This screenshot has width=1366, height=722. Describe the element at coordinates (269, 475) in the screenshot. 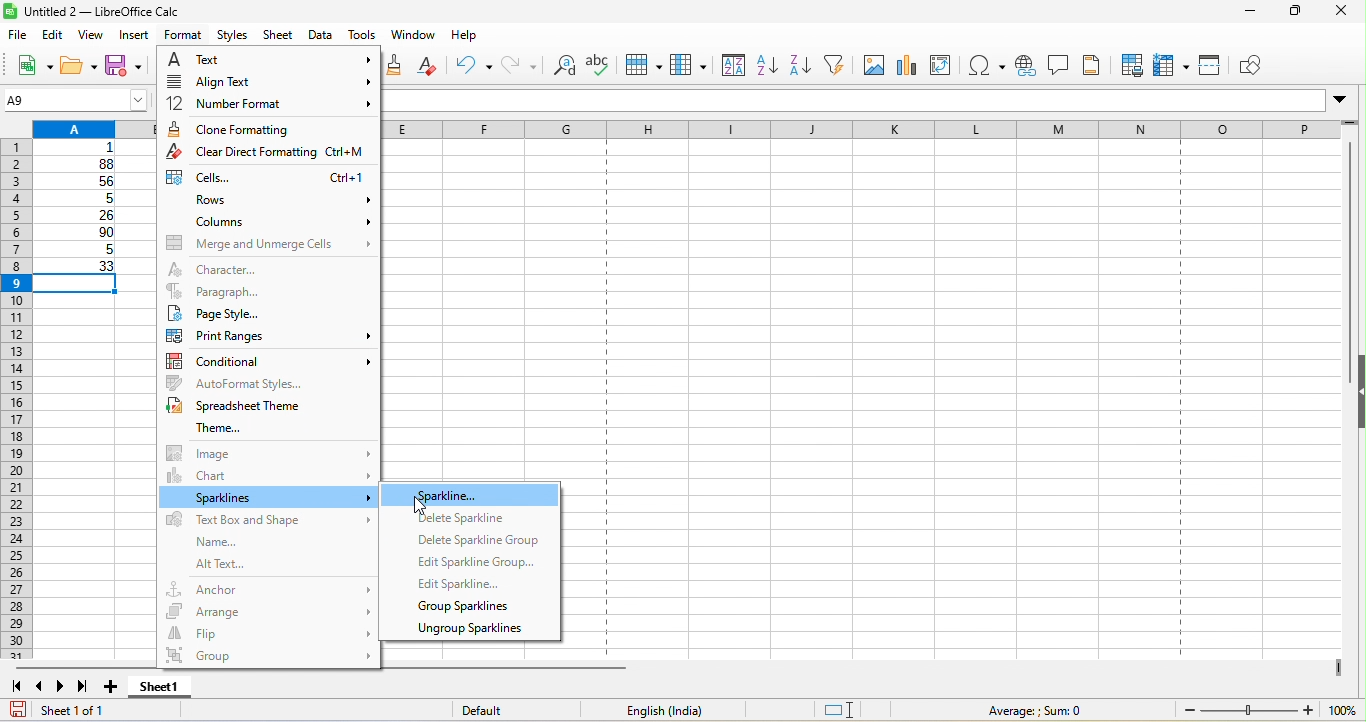

I see `chart` at that location.